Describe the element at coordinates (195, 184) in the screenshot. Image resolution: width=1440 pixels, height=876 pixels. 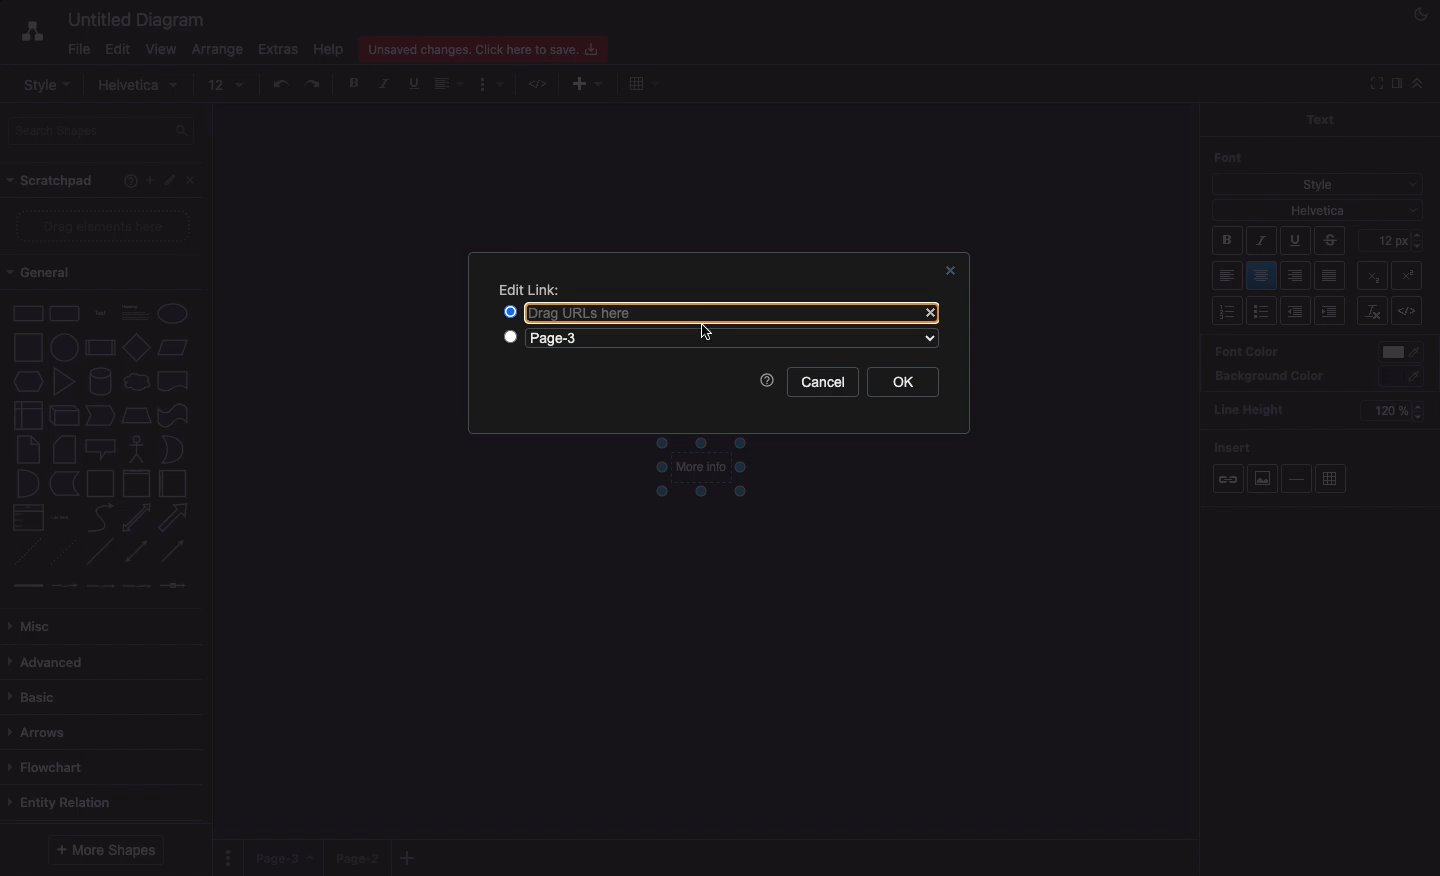
I see `Close` at that location.